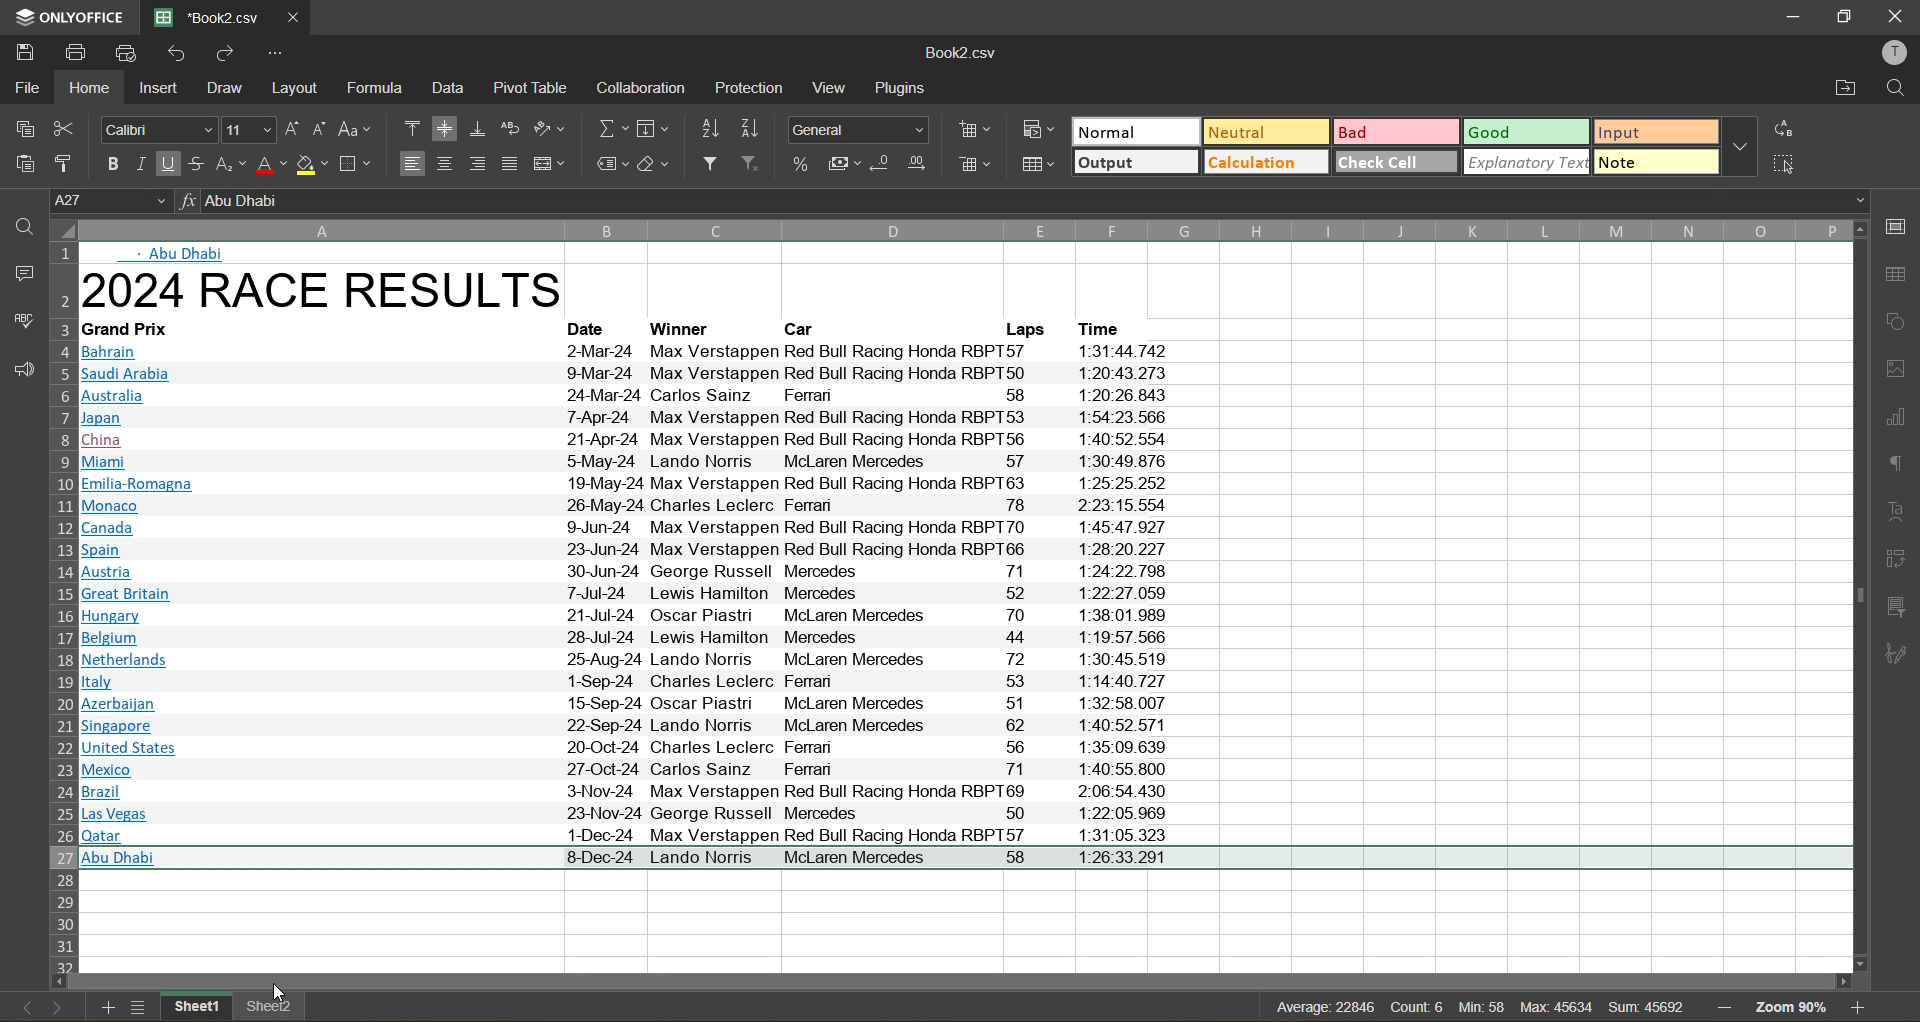 Image resolution: width=1920 pixels, height=1022 pixels. I want to click on borders, so click(358, 164).